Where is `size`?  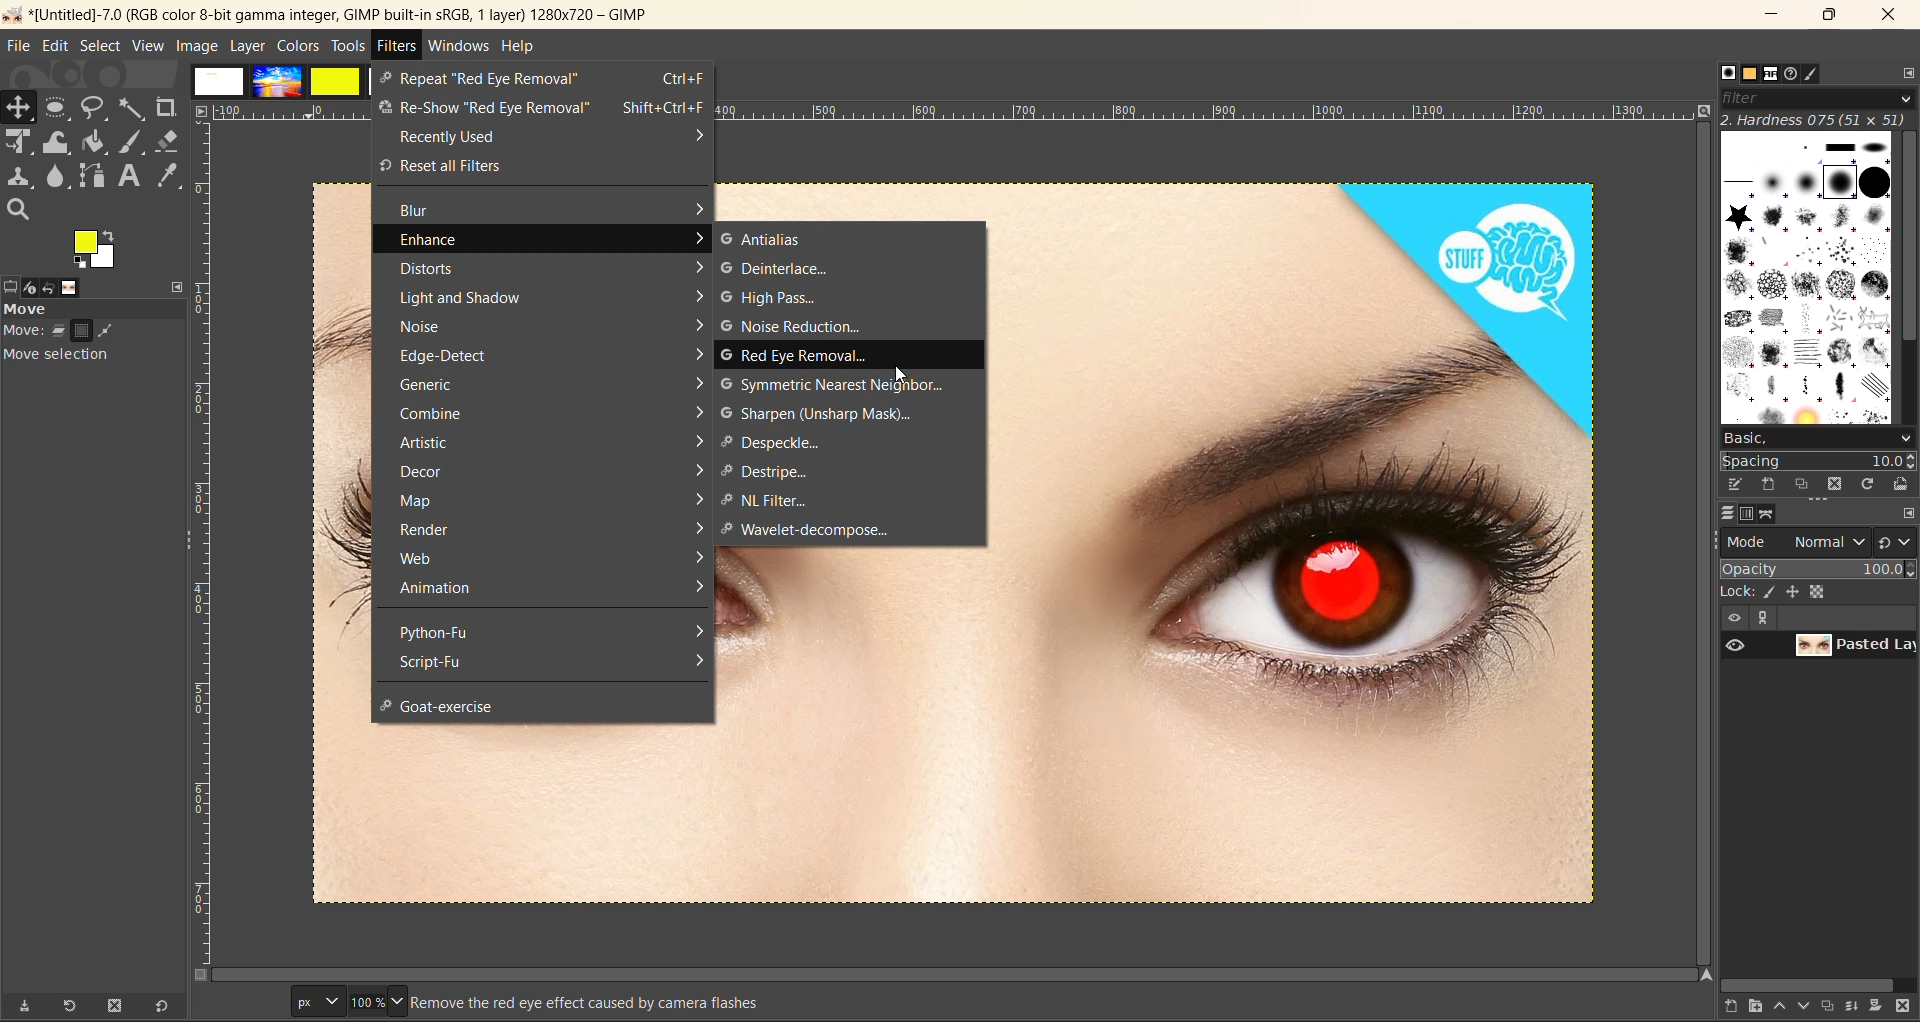
size is located at coordinates (1822, 591).